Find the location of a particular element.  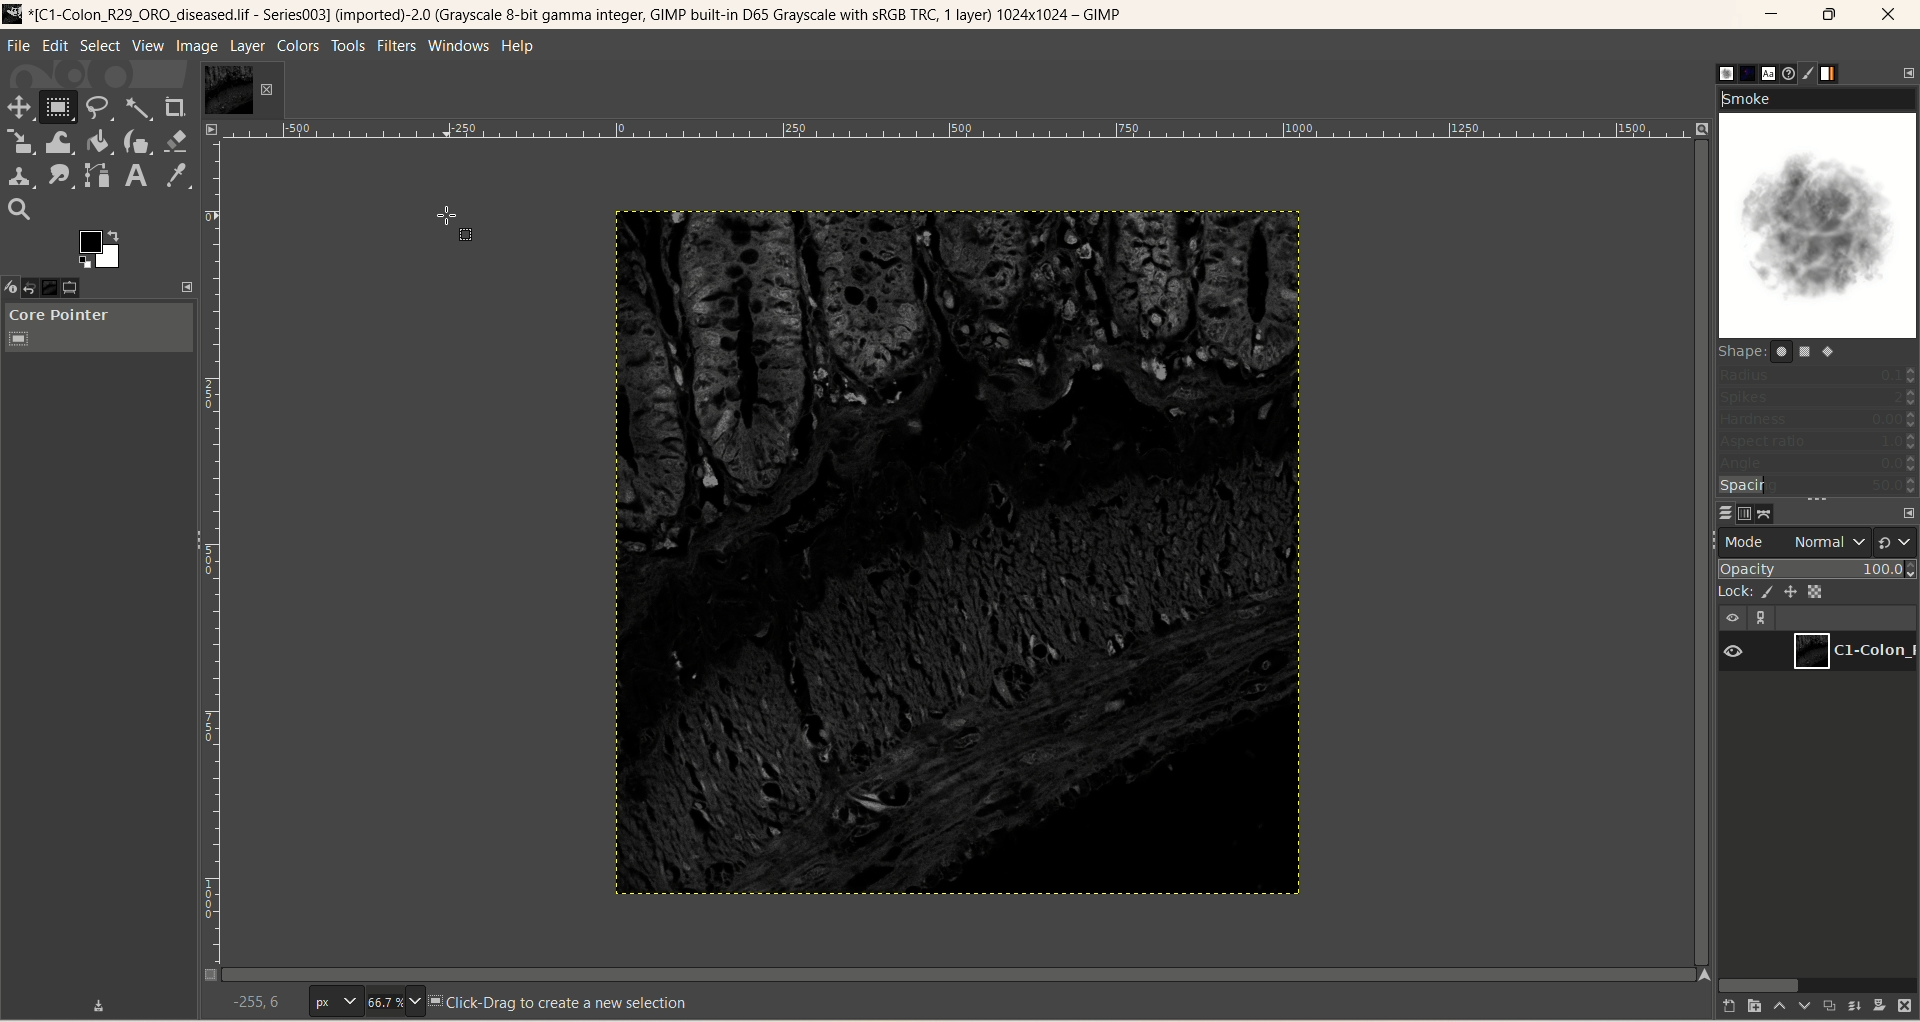

add mask is located at coordinates (1879, 1008).